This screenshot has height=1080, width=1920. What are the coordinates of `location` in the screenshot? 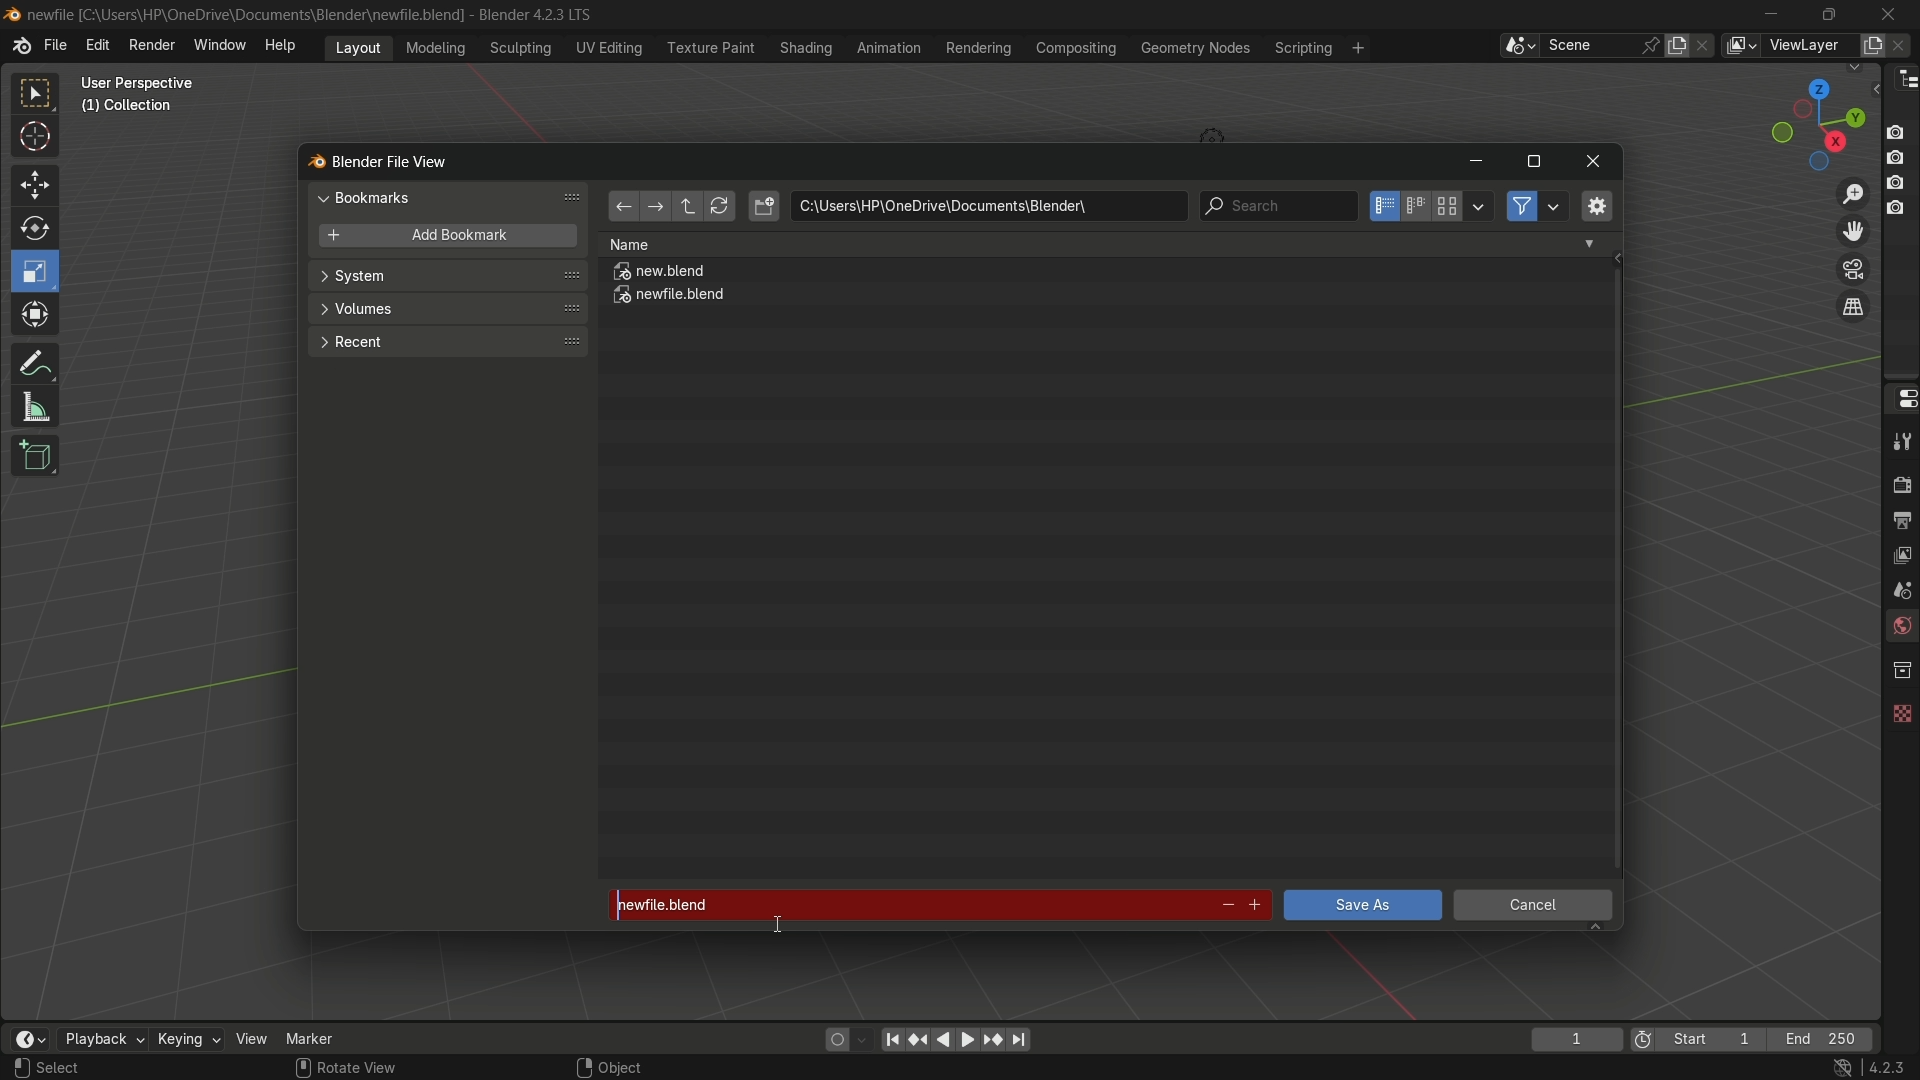 It's located at (988, 206).